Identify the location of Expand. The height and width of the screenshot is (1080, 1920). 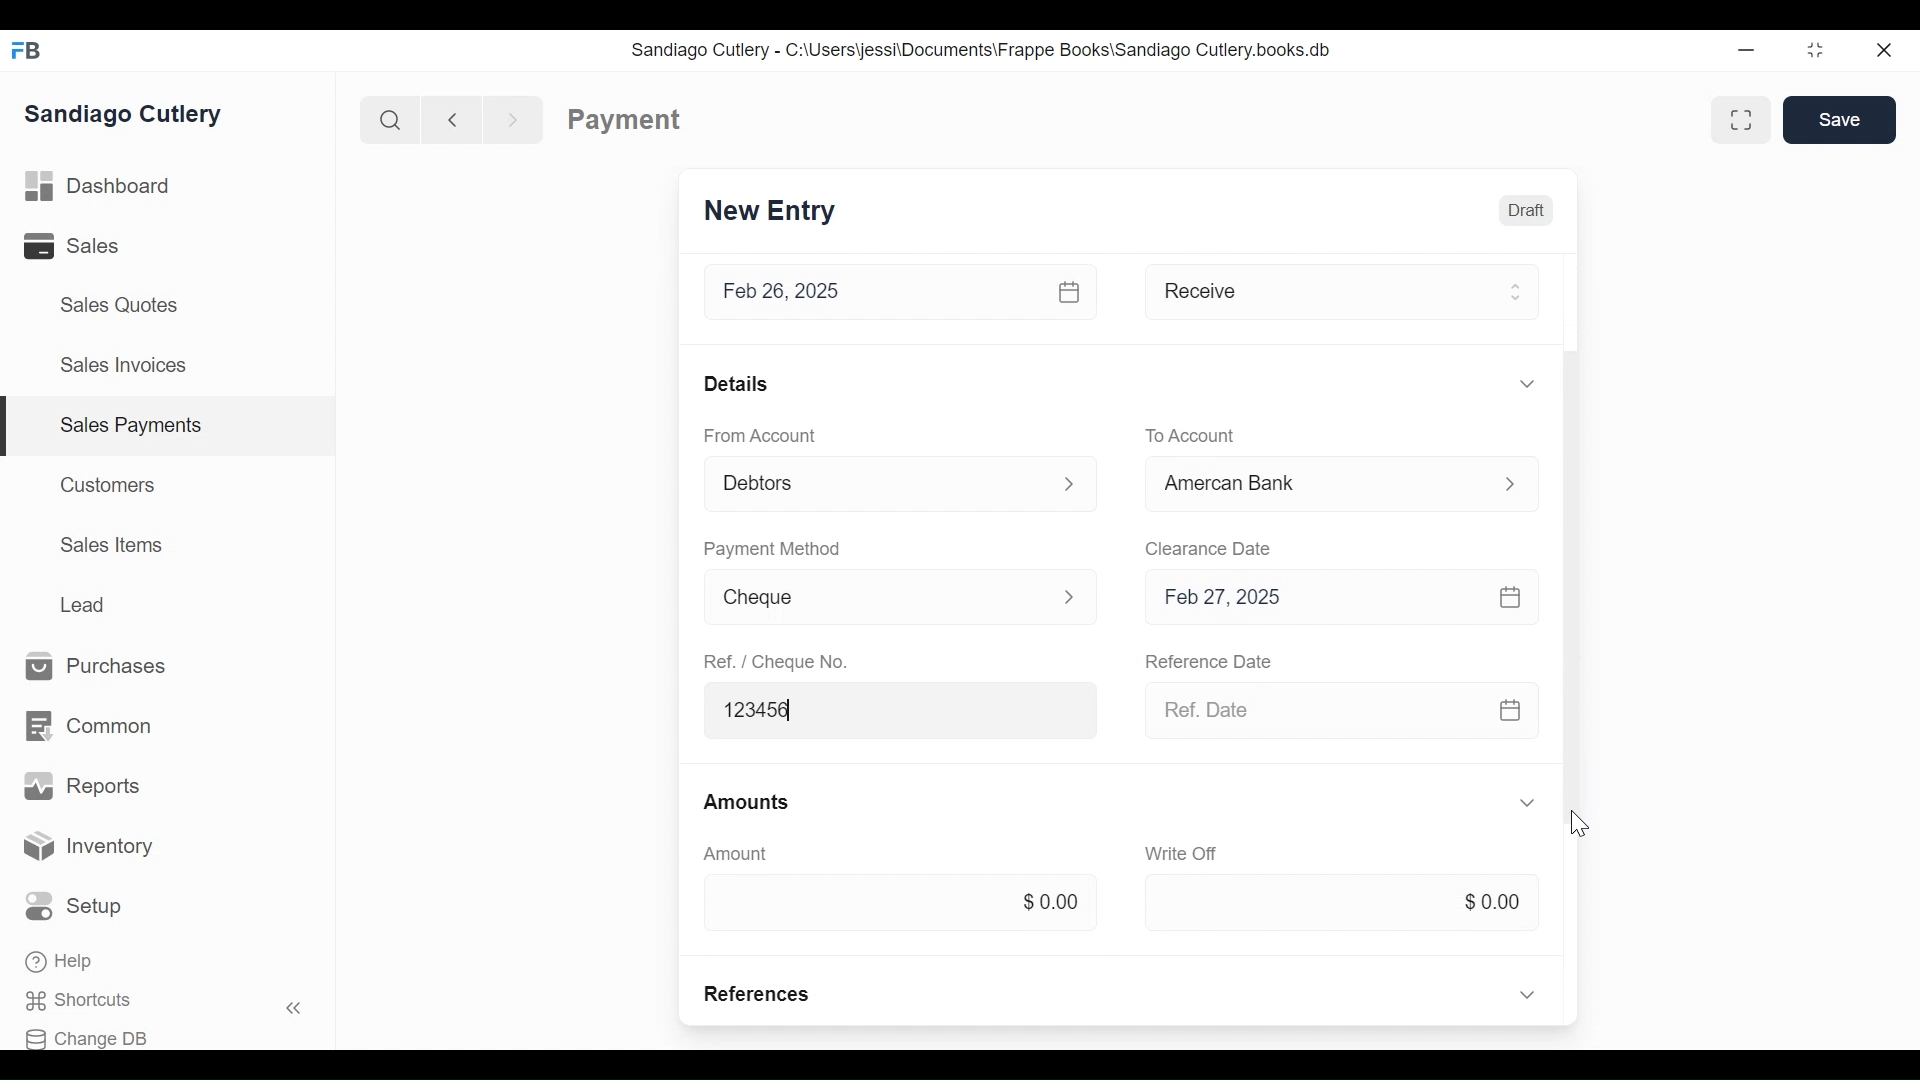
(1529, 803).